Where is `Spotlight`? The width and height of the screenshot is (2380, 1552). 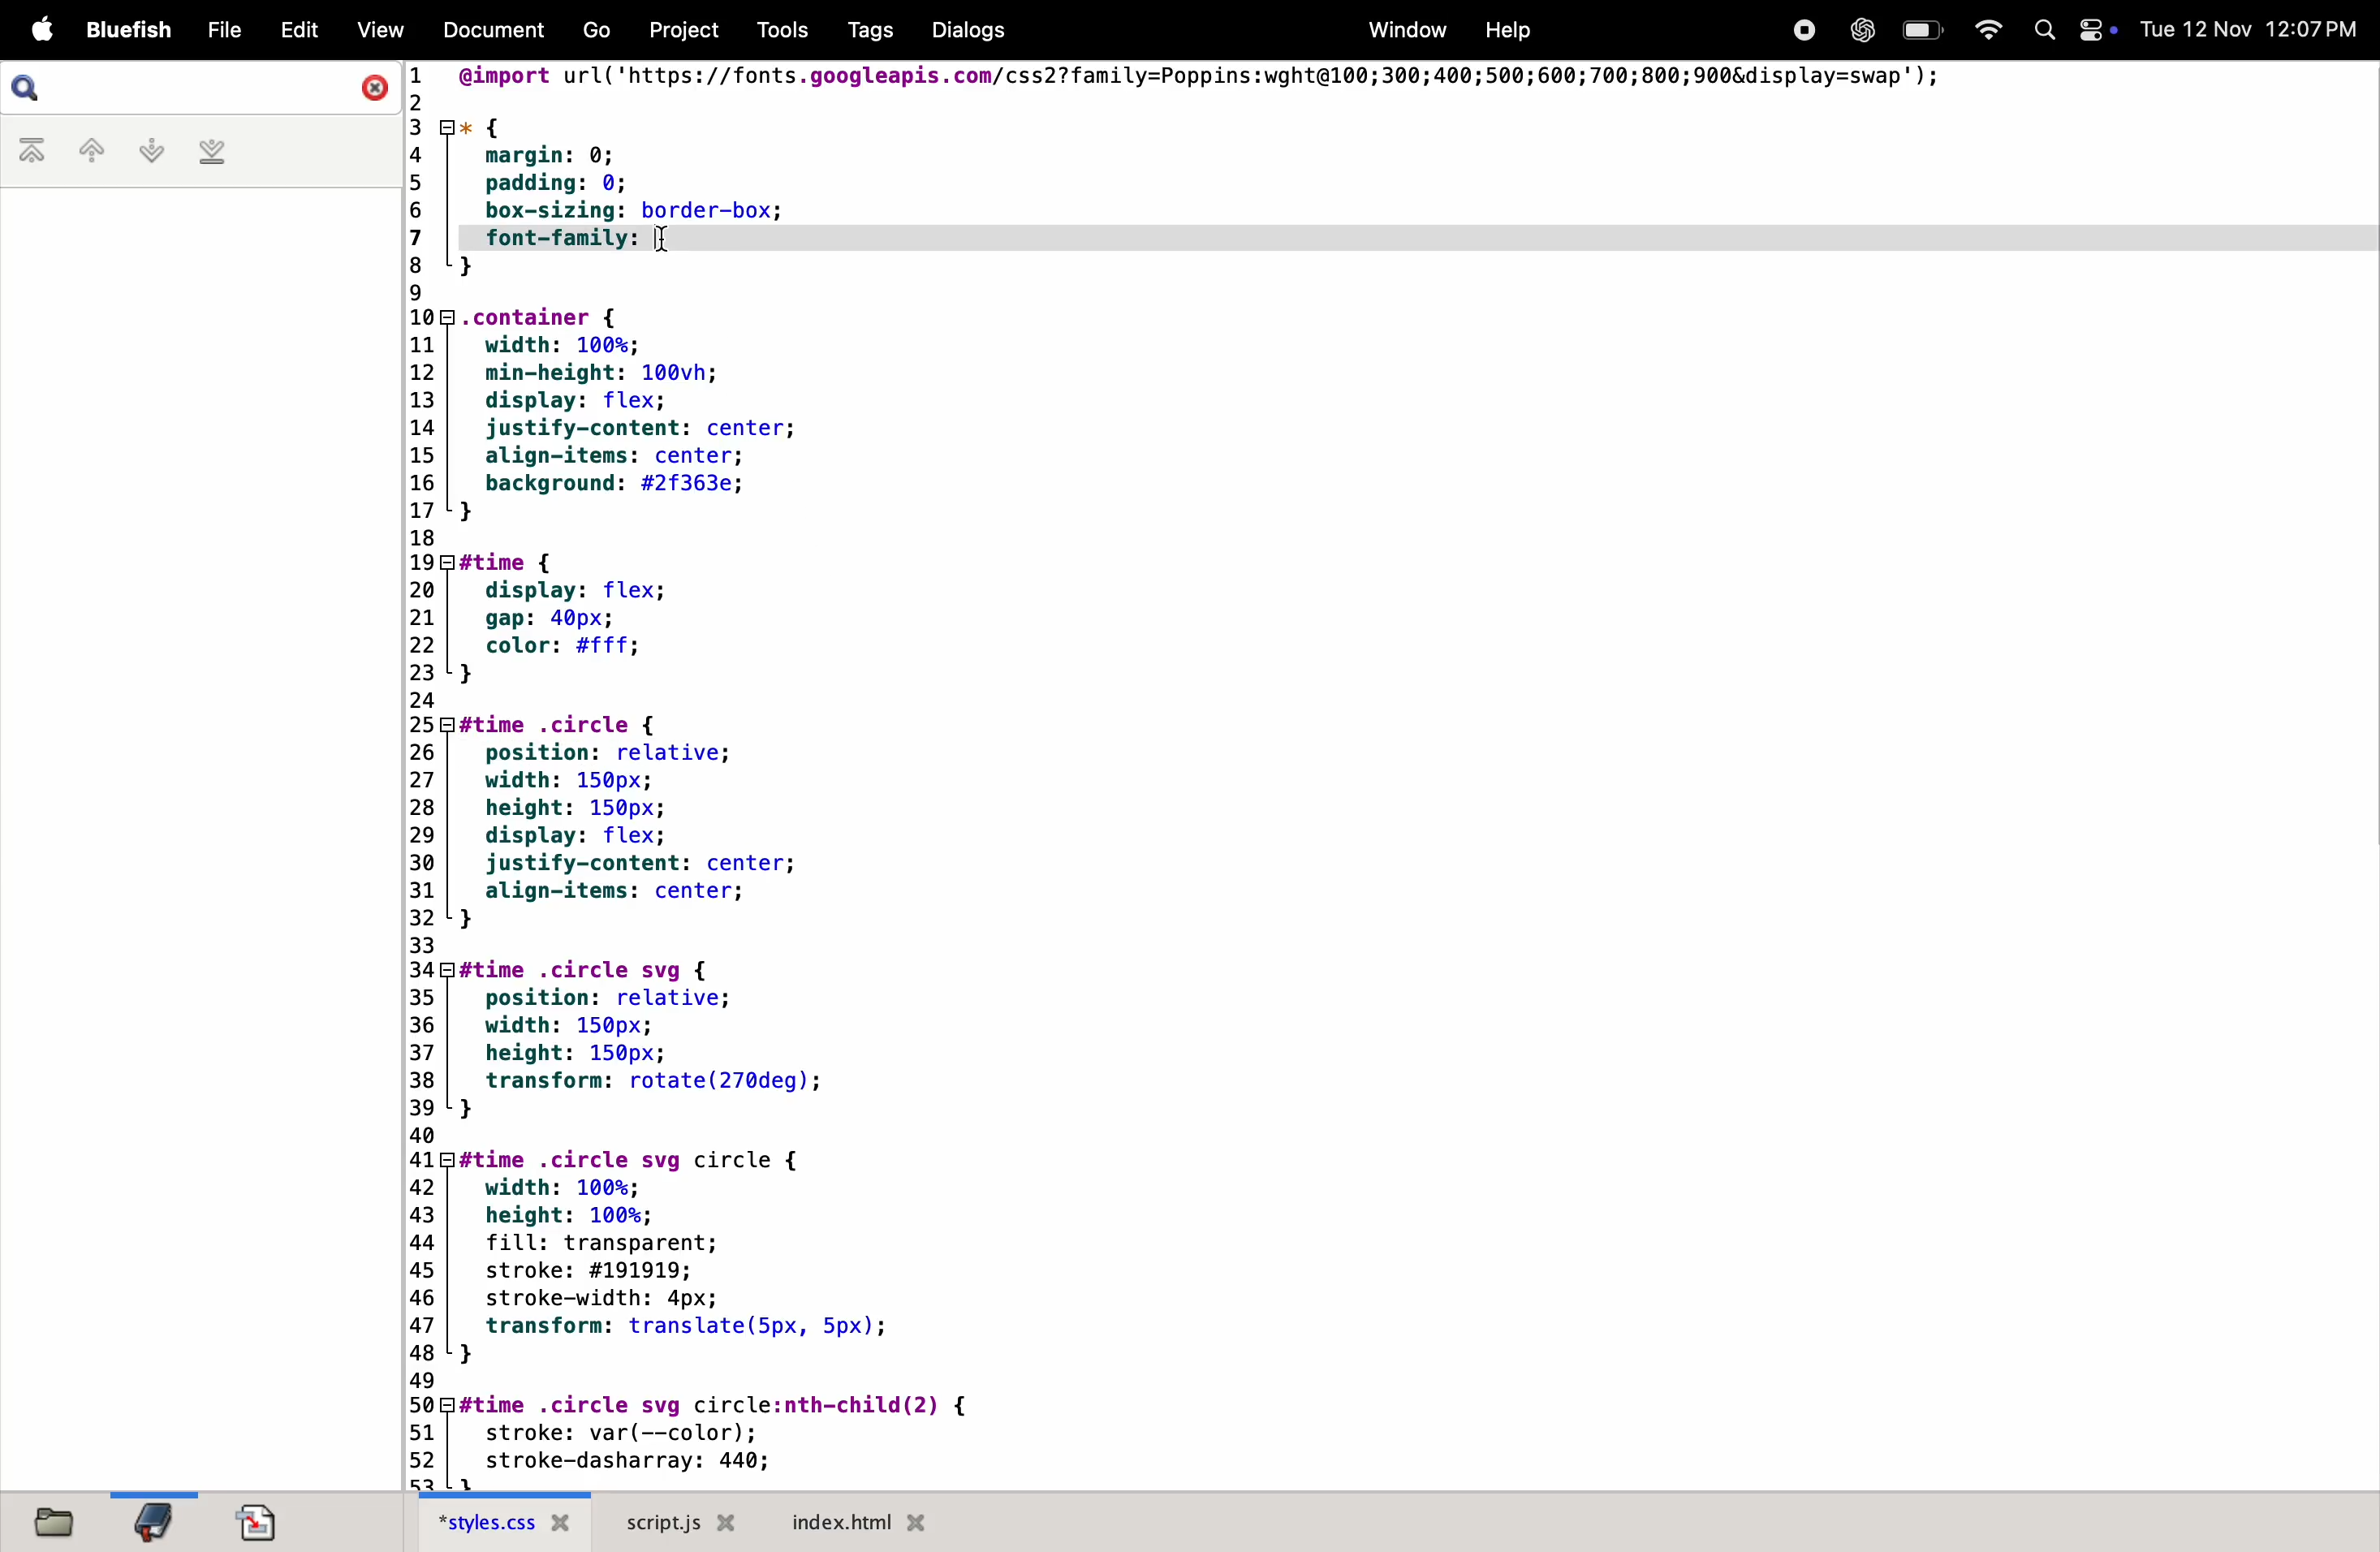
Spotlight is located at coordinates (2039, 32).